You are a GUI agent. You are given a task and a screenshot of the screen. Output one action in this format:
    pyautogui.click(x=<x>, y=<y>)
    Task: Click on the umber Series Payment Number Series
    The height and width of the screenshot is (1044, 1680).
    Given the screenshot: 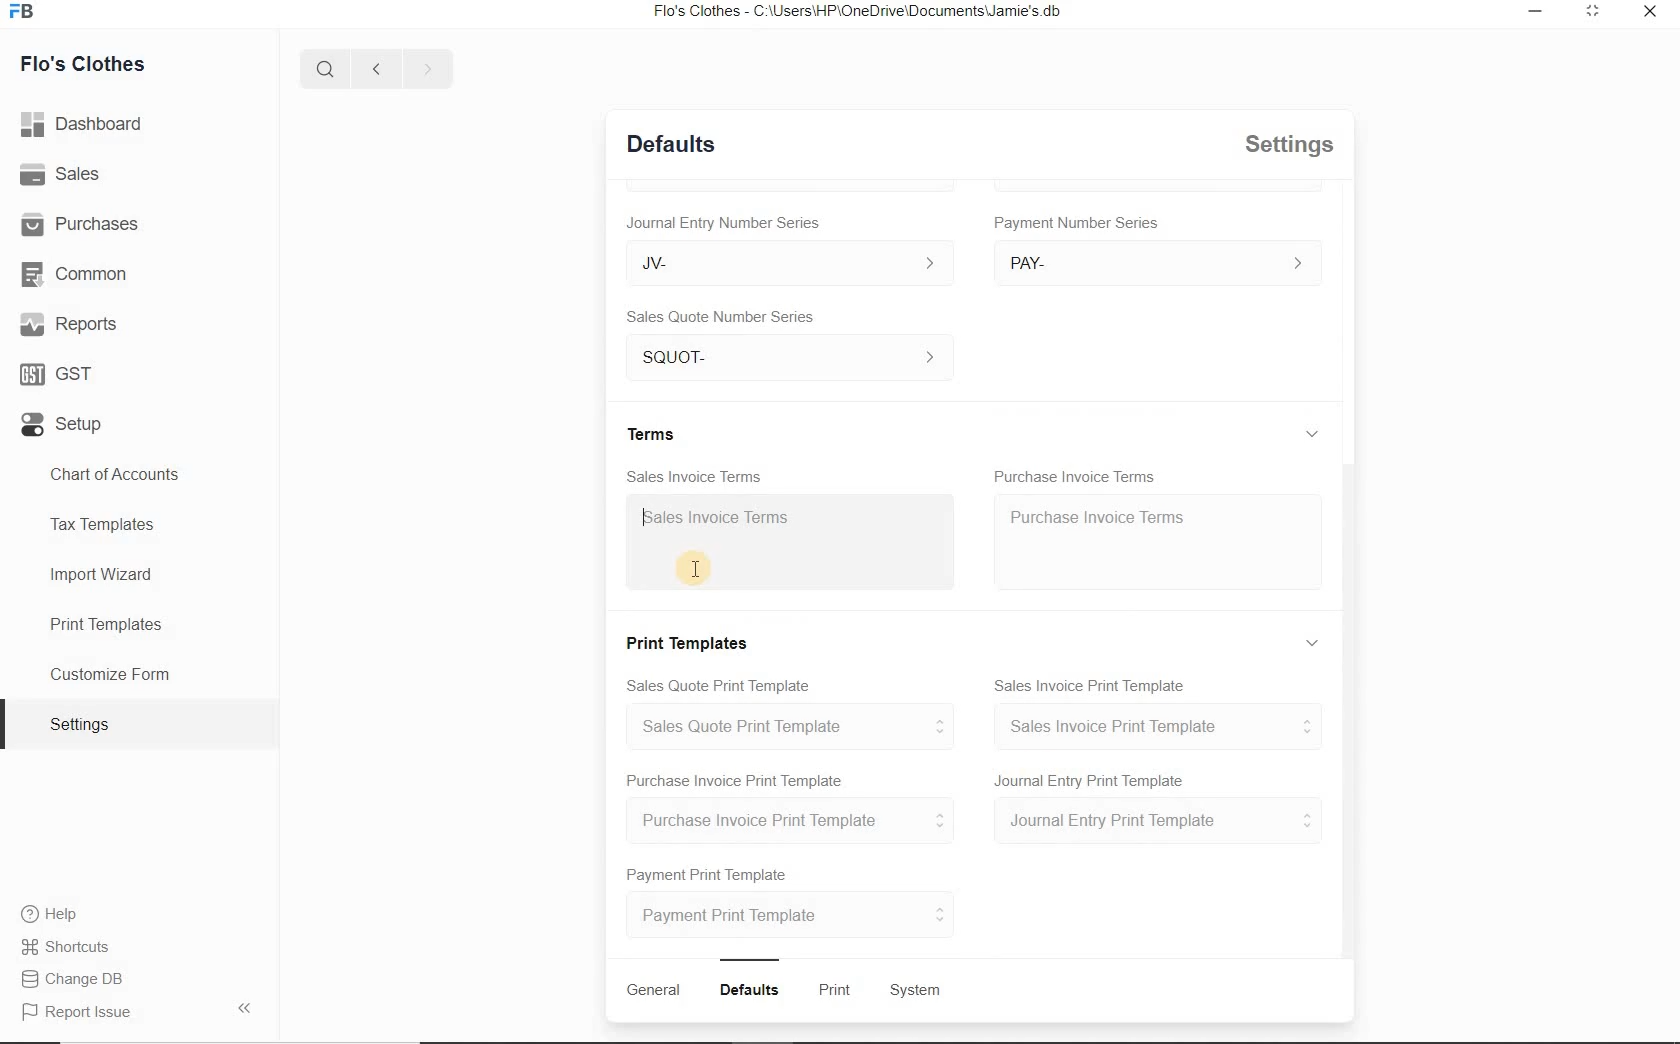 What is the action you would take?
    pyautogui.click(x=1079, y=222)
    